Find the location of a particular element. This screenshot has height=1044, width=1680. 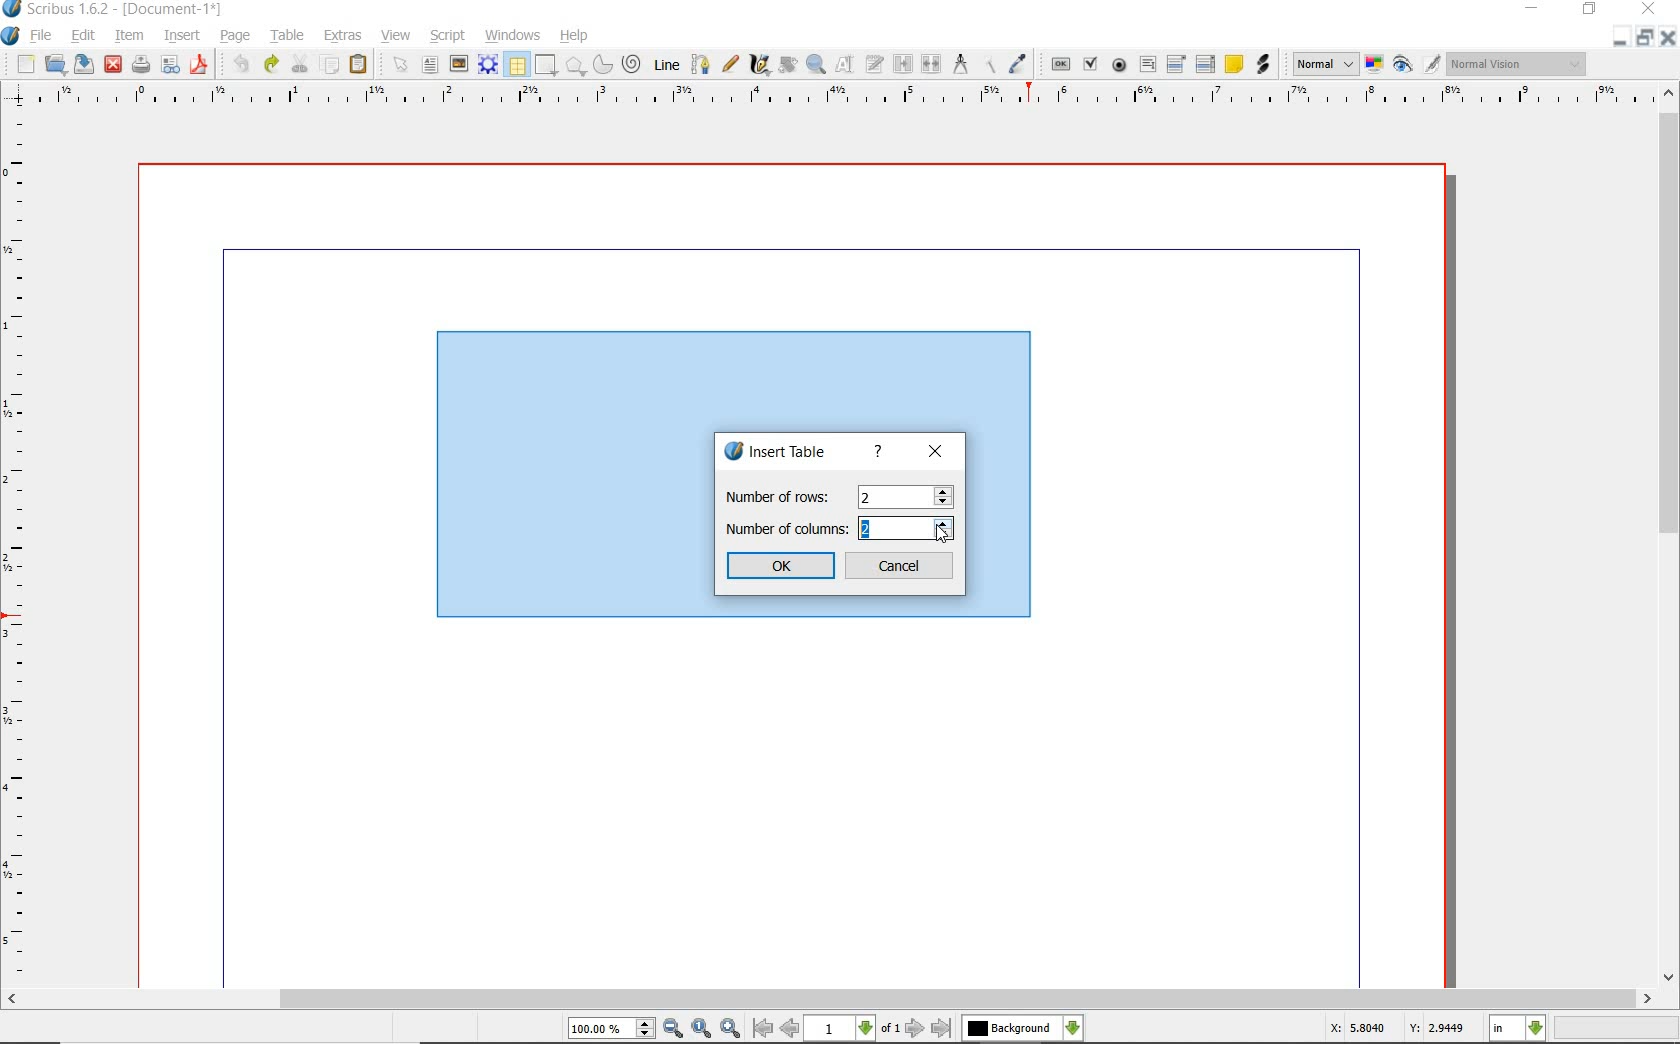

insert is located at coordinates (180, 37).